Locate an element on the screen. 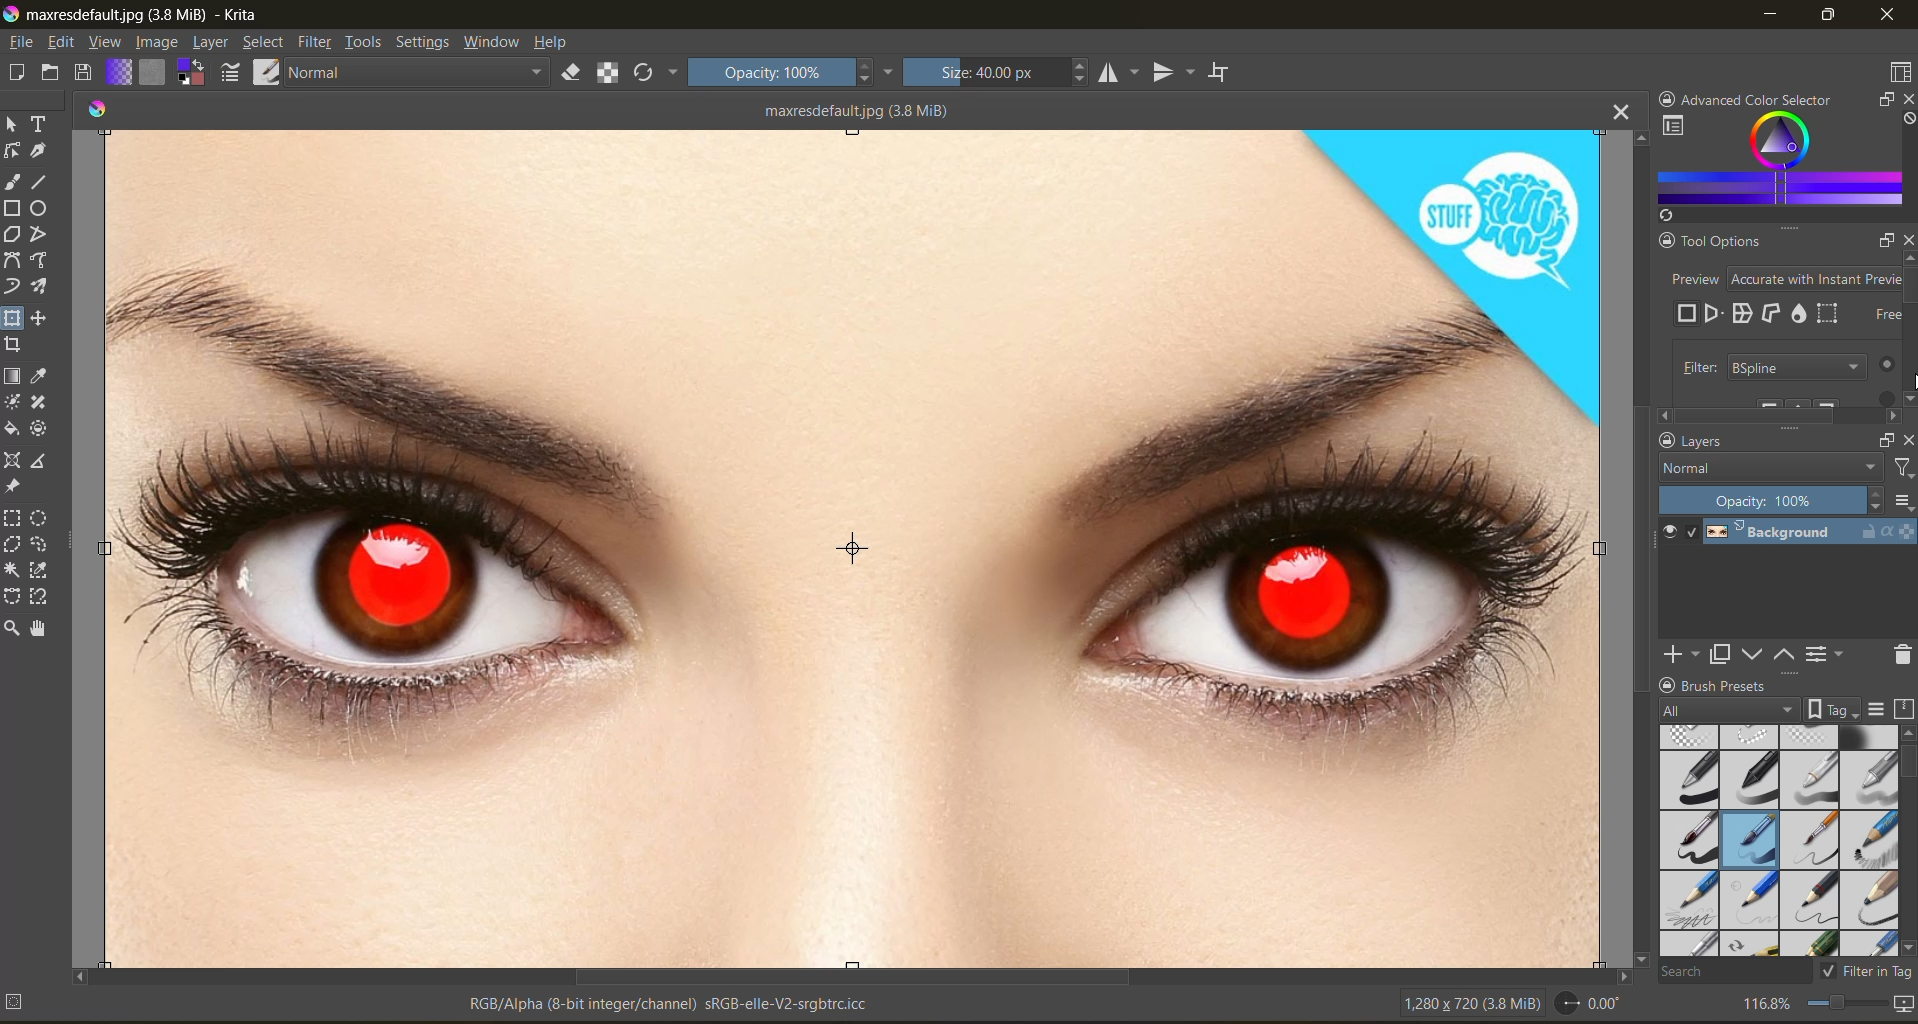 This screenshot has width=1918, height=1024. layer is located at coordinates (210, 42).